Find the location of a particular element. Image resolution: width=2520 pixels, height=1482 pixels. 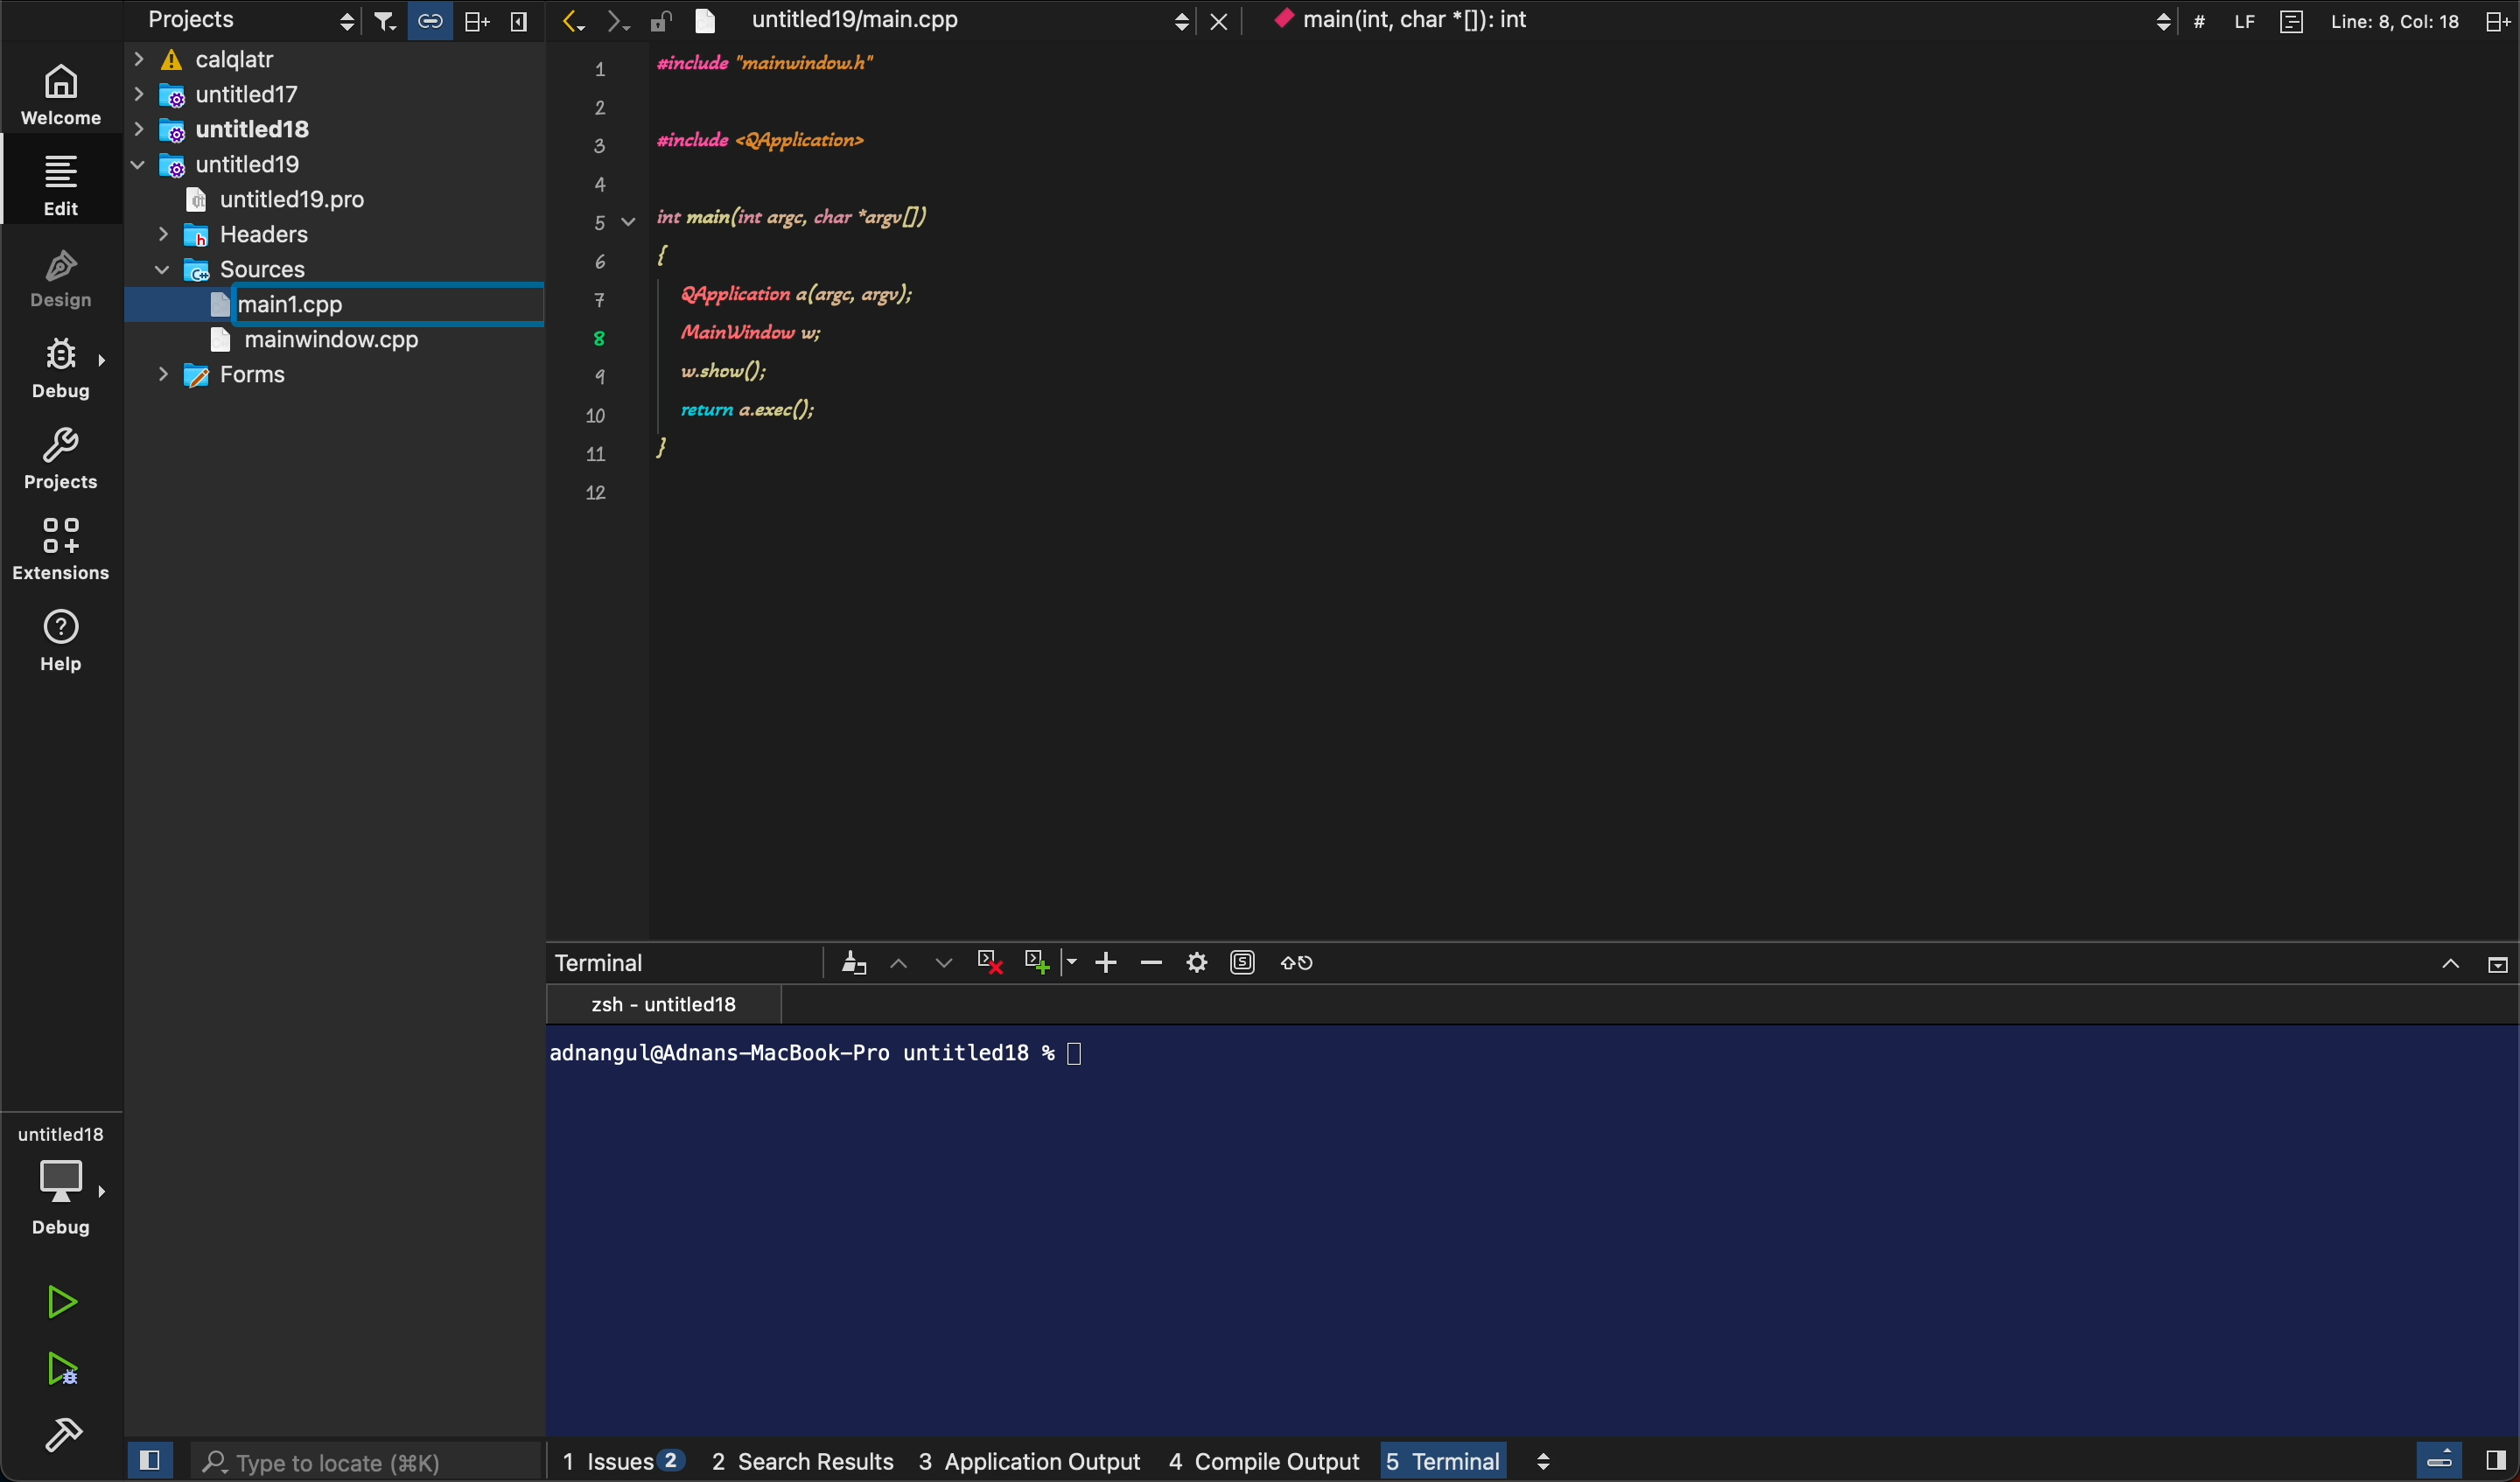

Plus is located at coordinates (1111, 962).